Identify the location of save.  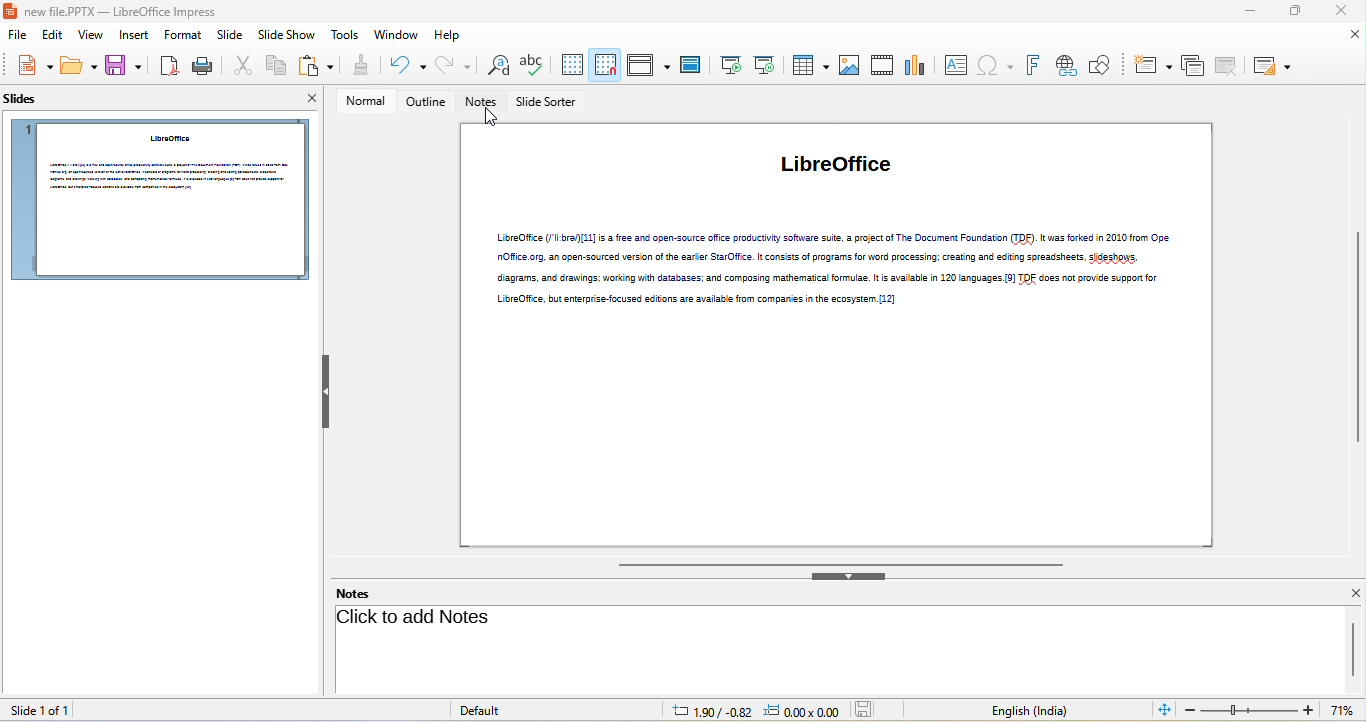
(124, 67).